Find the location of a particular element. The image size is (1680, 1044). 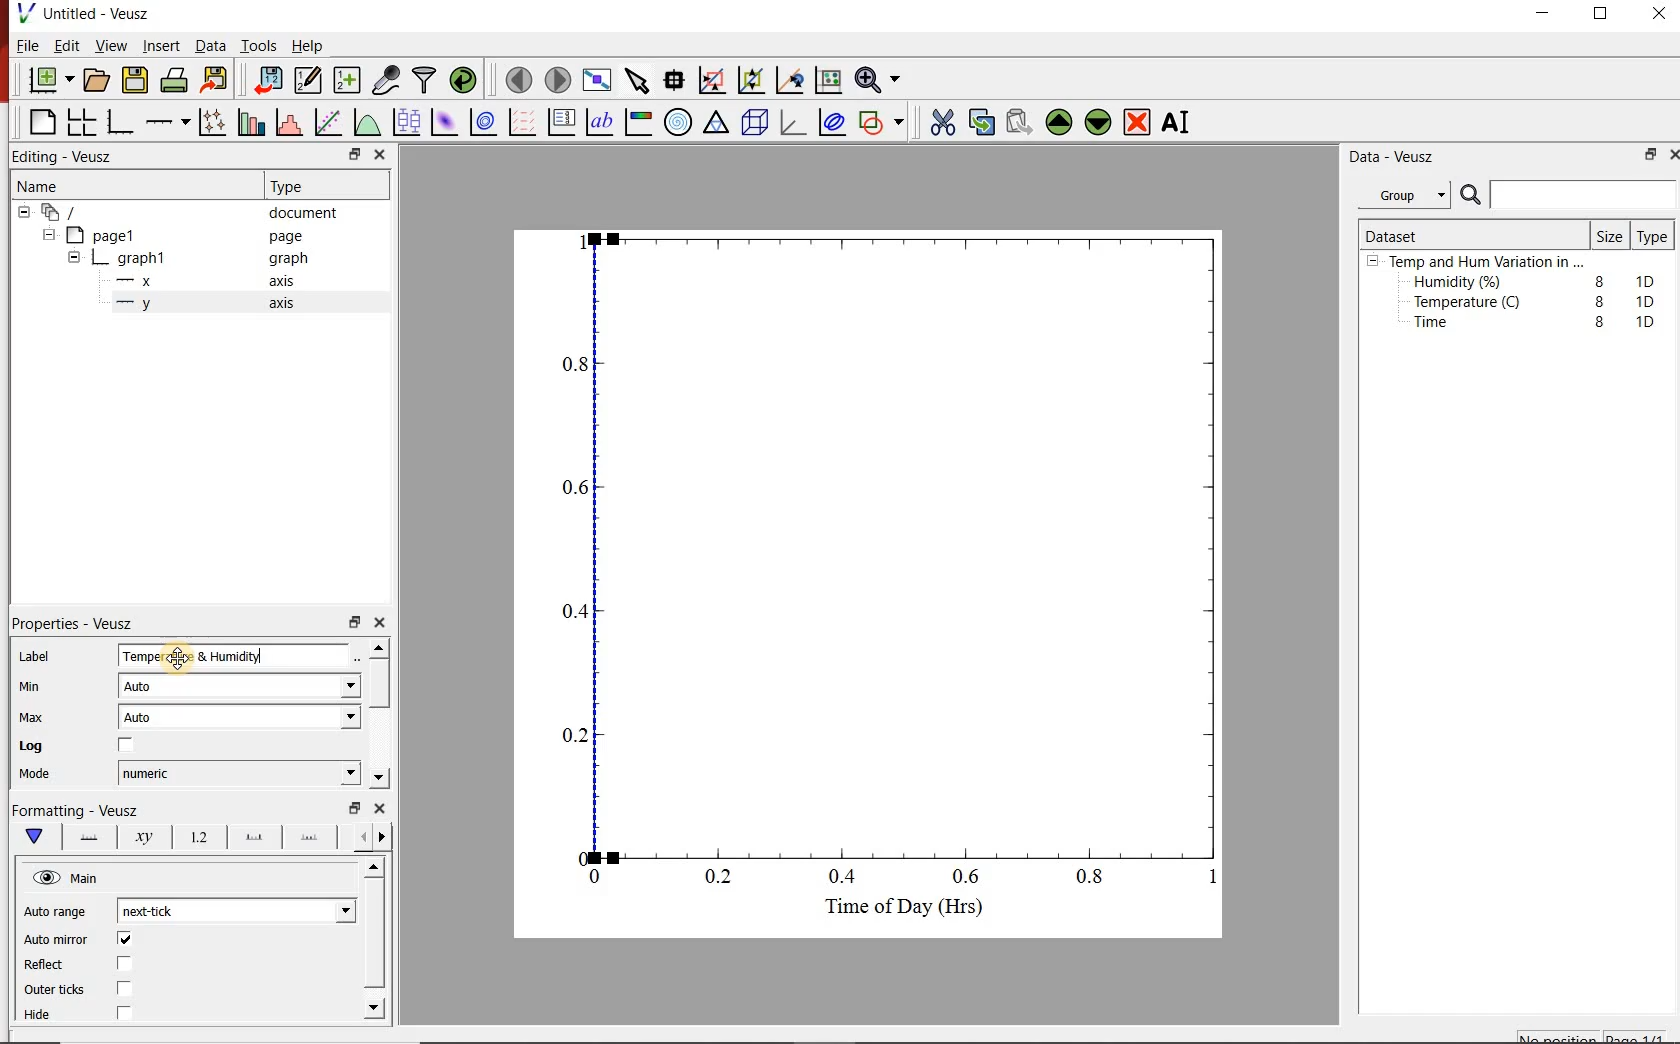

document is located at coordinates (310, 213).